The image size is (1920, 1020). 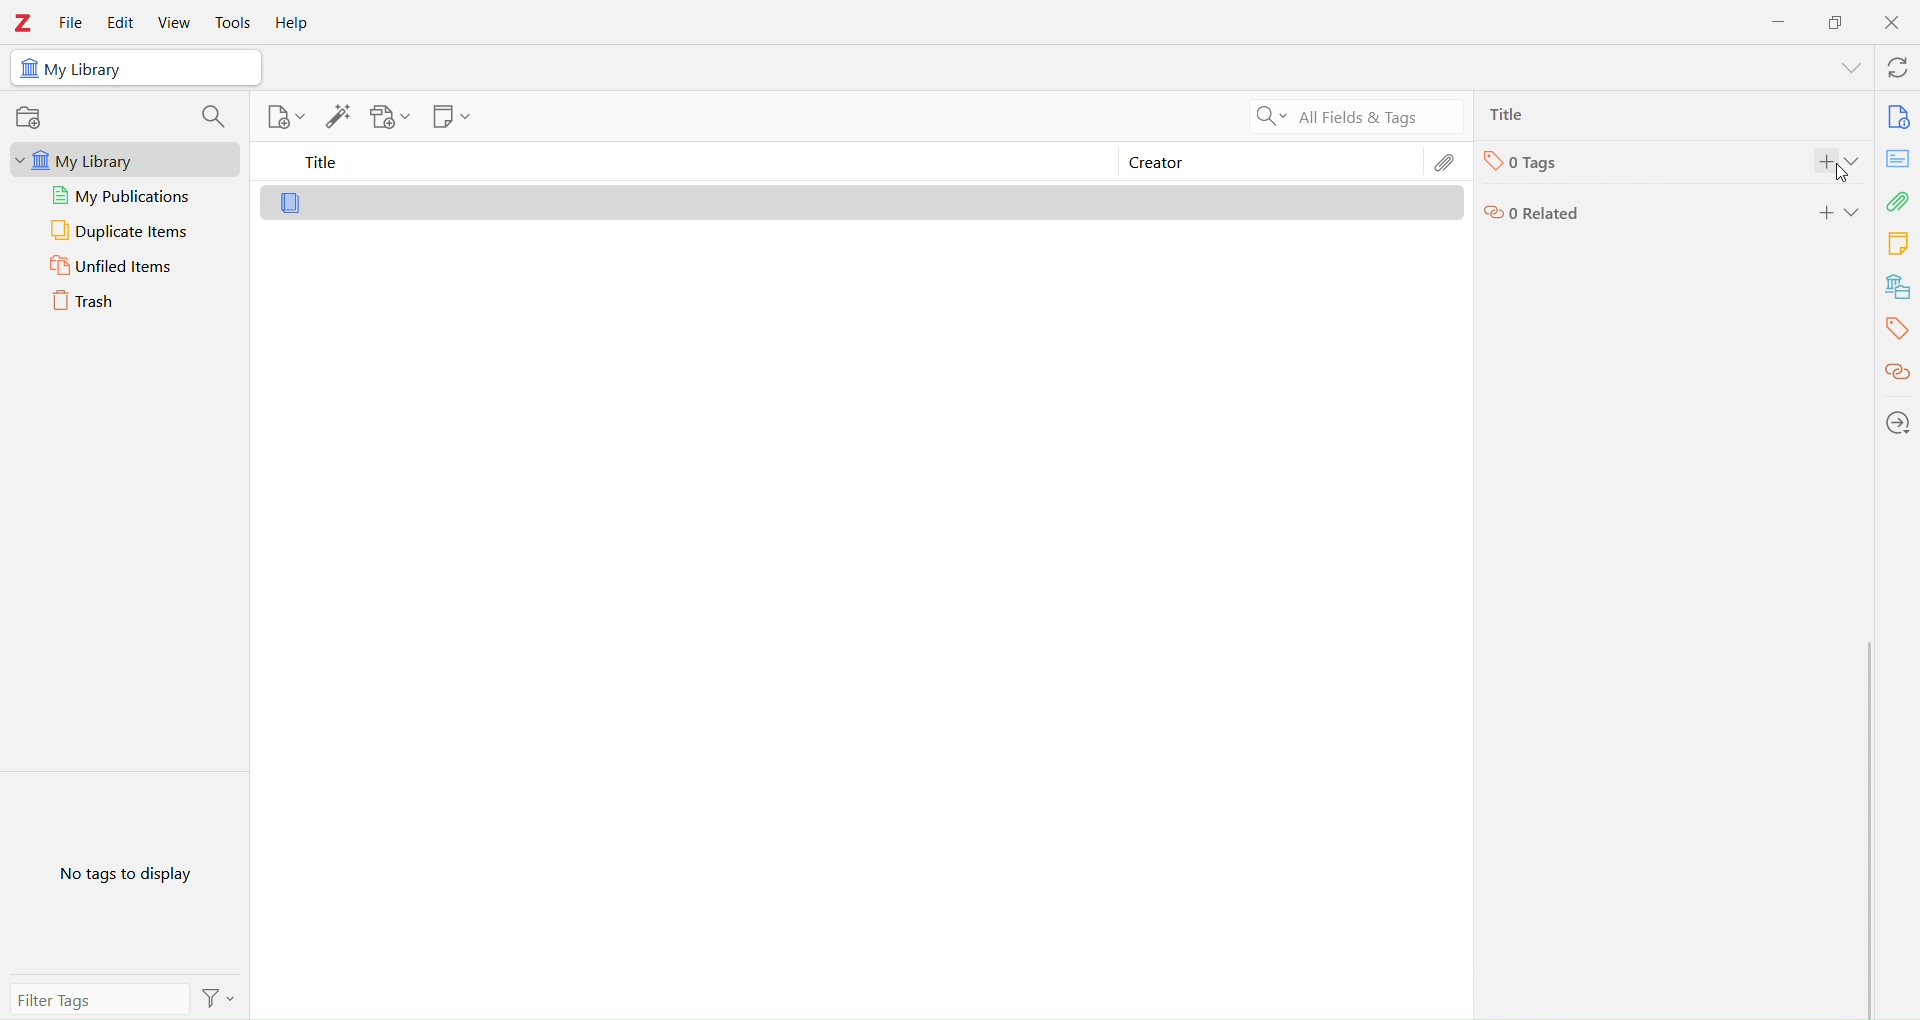 What do you see at coordinates (99, 998) in the screenshot?
I see `Filter Tags` at bounding box center [99, 998].